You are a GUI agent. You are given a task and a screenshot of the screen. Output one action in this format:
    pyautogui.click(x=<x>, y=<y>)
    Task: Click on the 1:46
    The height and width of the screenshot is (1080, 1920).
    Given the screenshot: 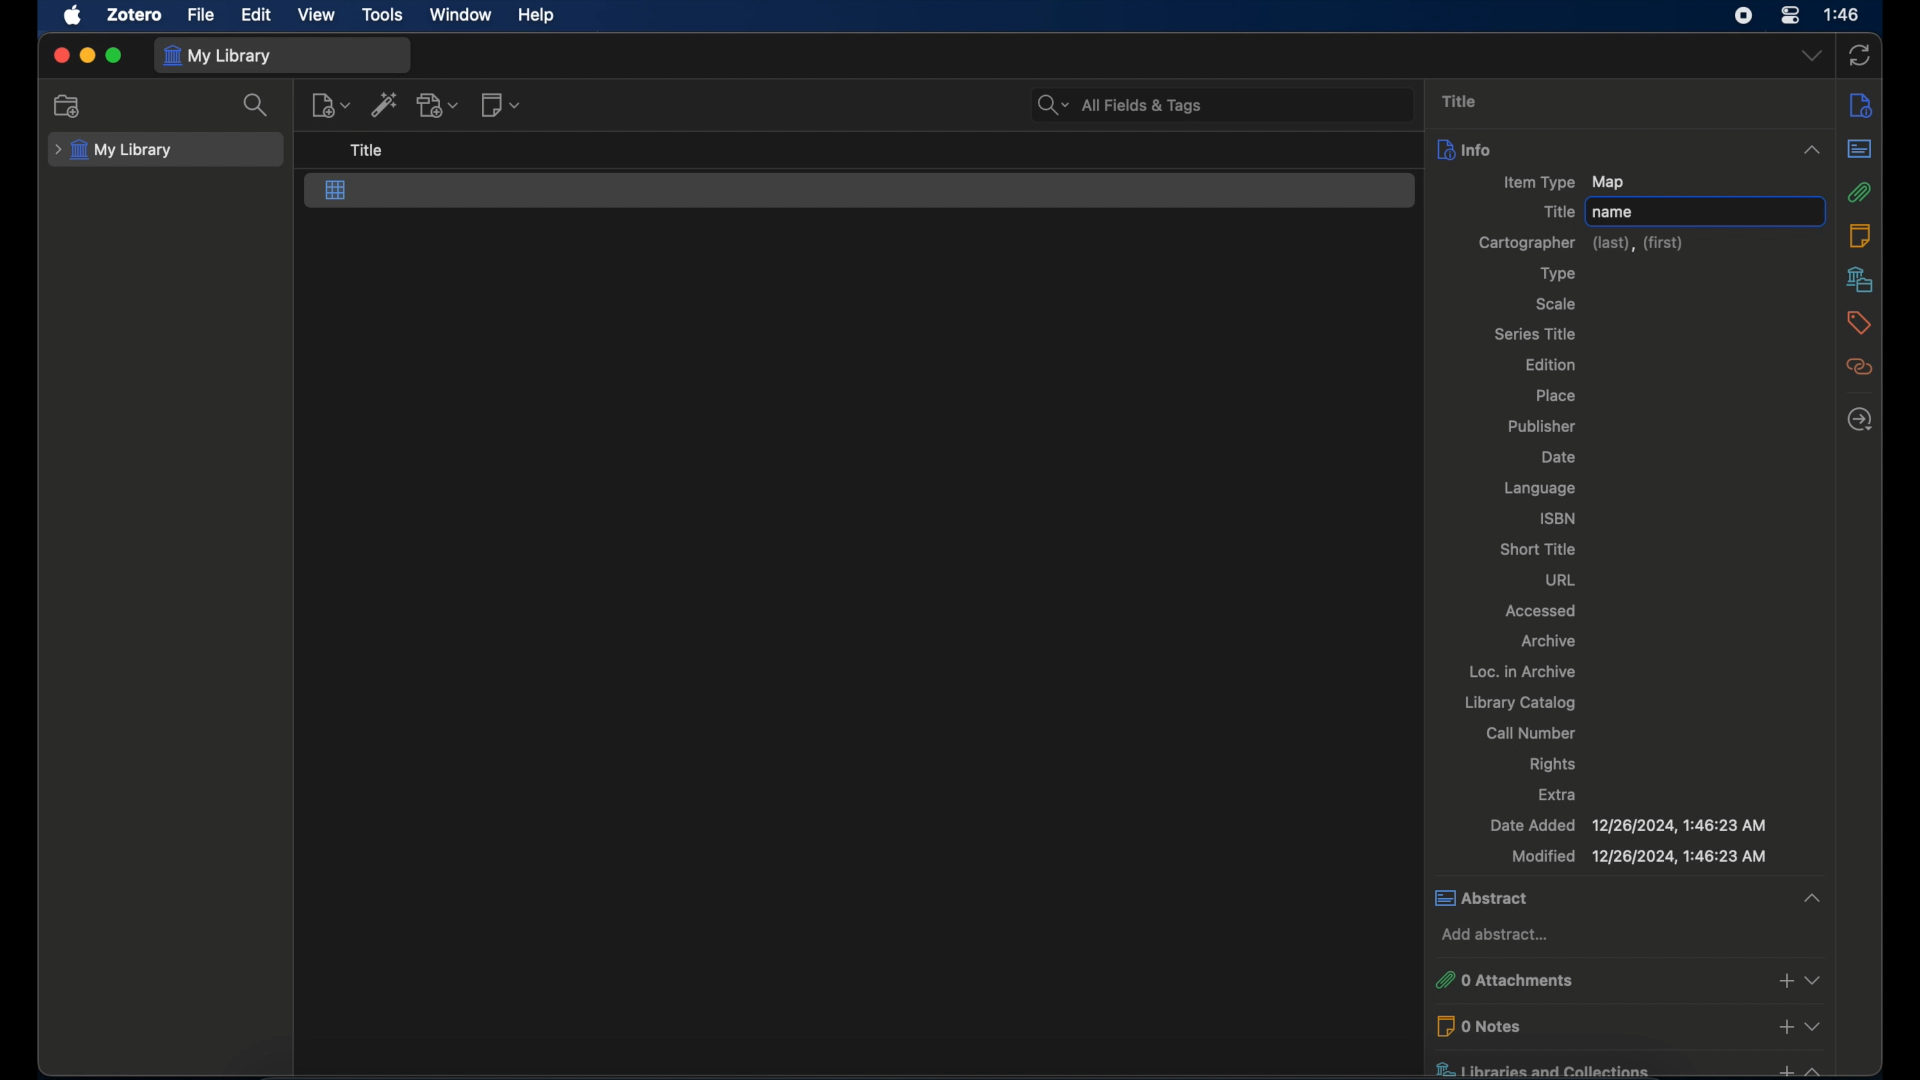 What is the action you would take?
    pyautogui.click(x=1843, y=15)
    